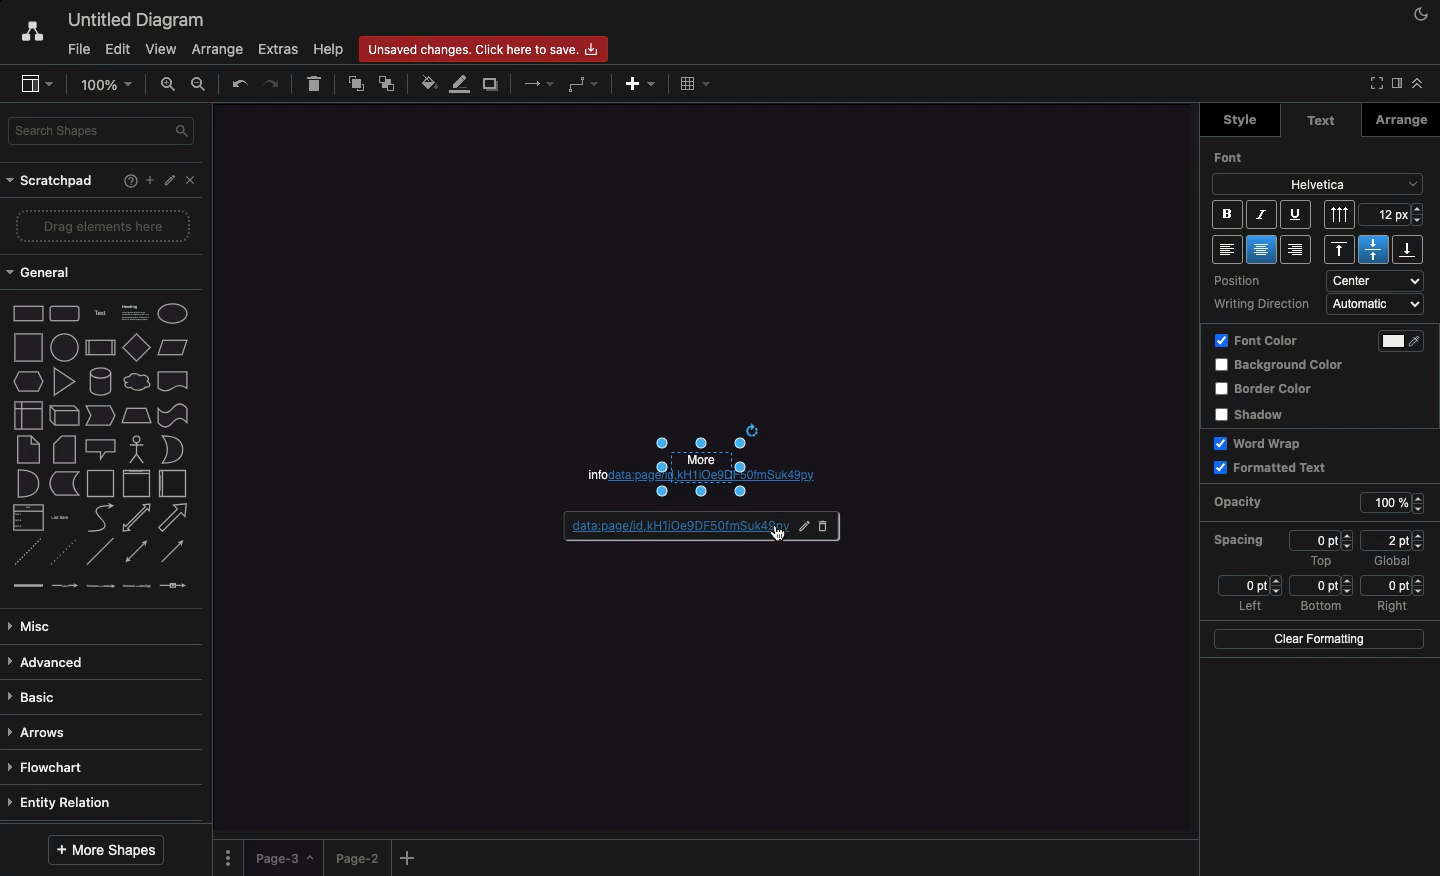 The width and height of the screenshot is (1440, 876). What do you see at coordinates (137, 382) in the screenshot?
I see `cloud` at bounding box center [137, 382].